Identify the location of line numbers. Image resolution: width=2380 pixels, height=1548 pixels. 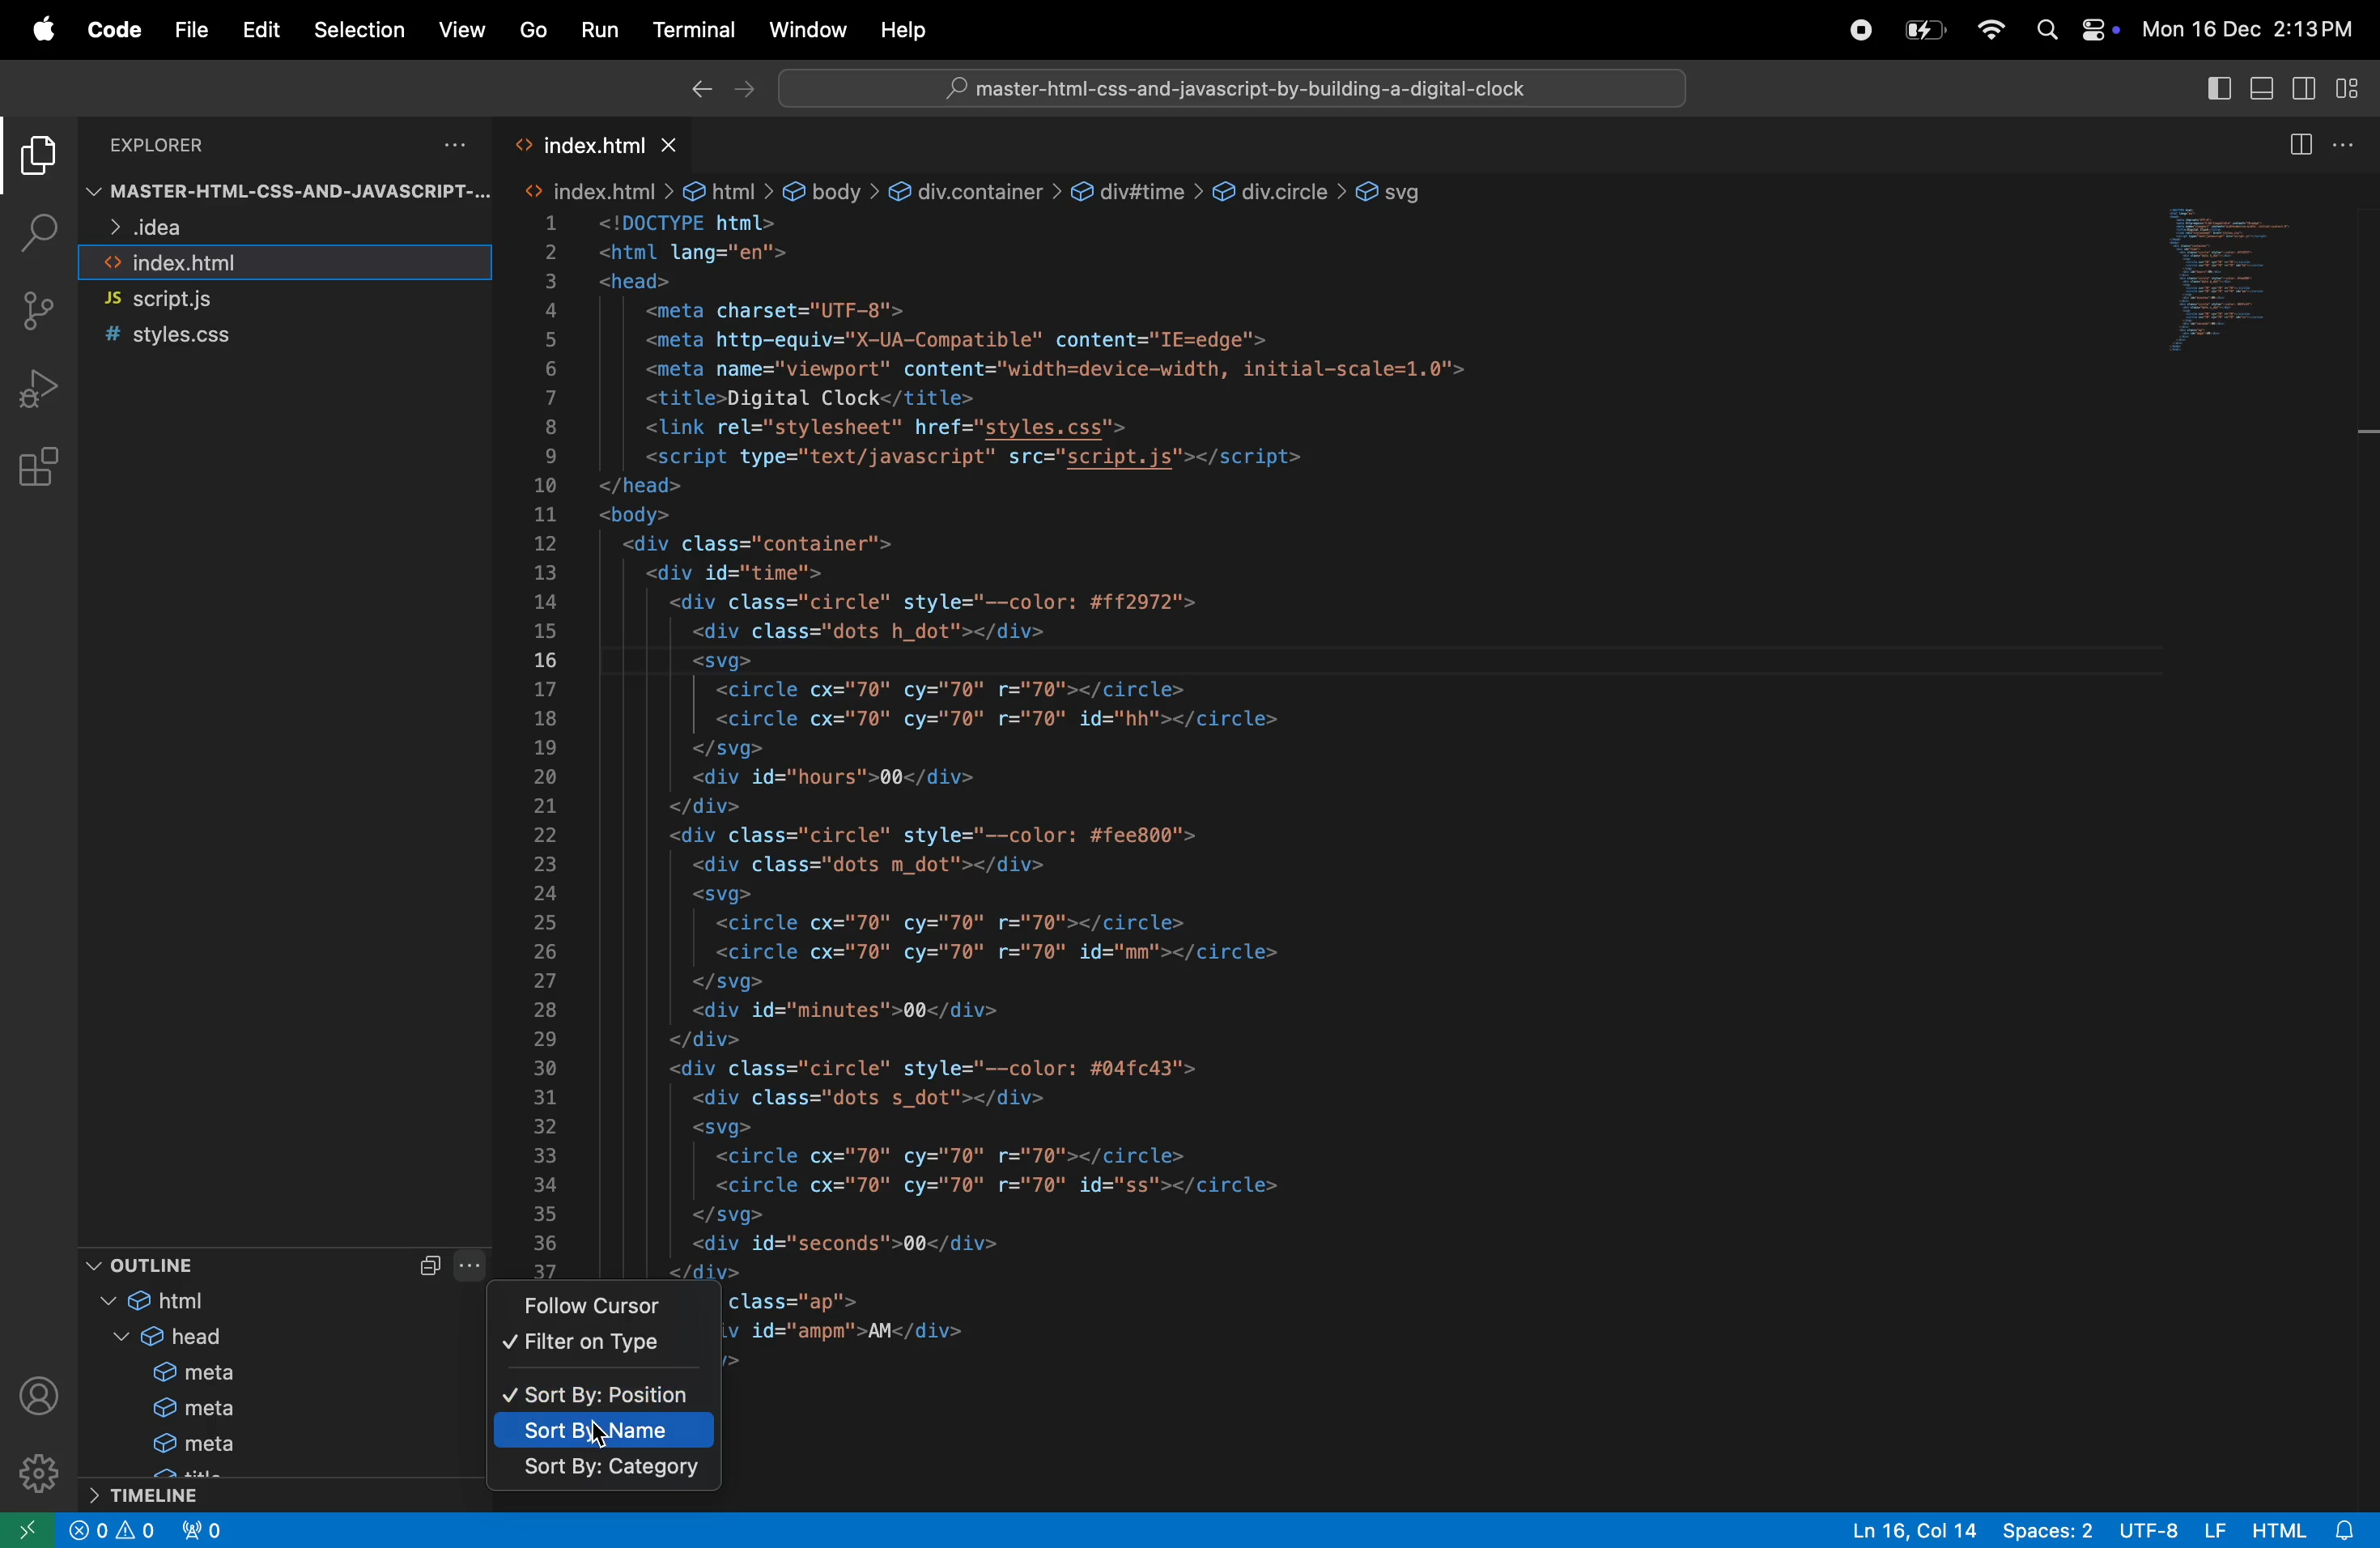
(545, 741).